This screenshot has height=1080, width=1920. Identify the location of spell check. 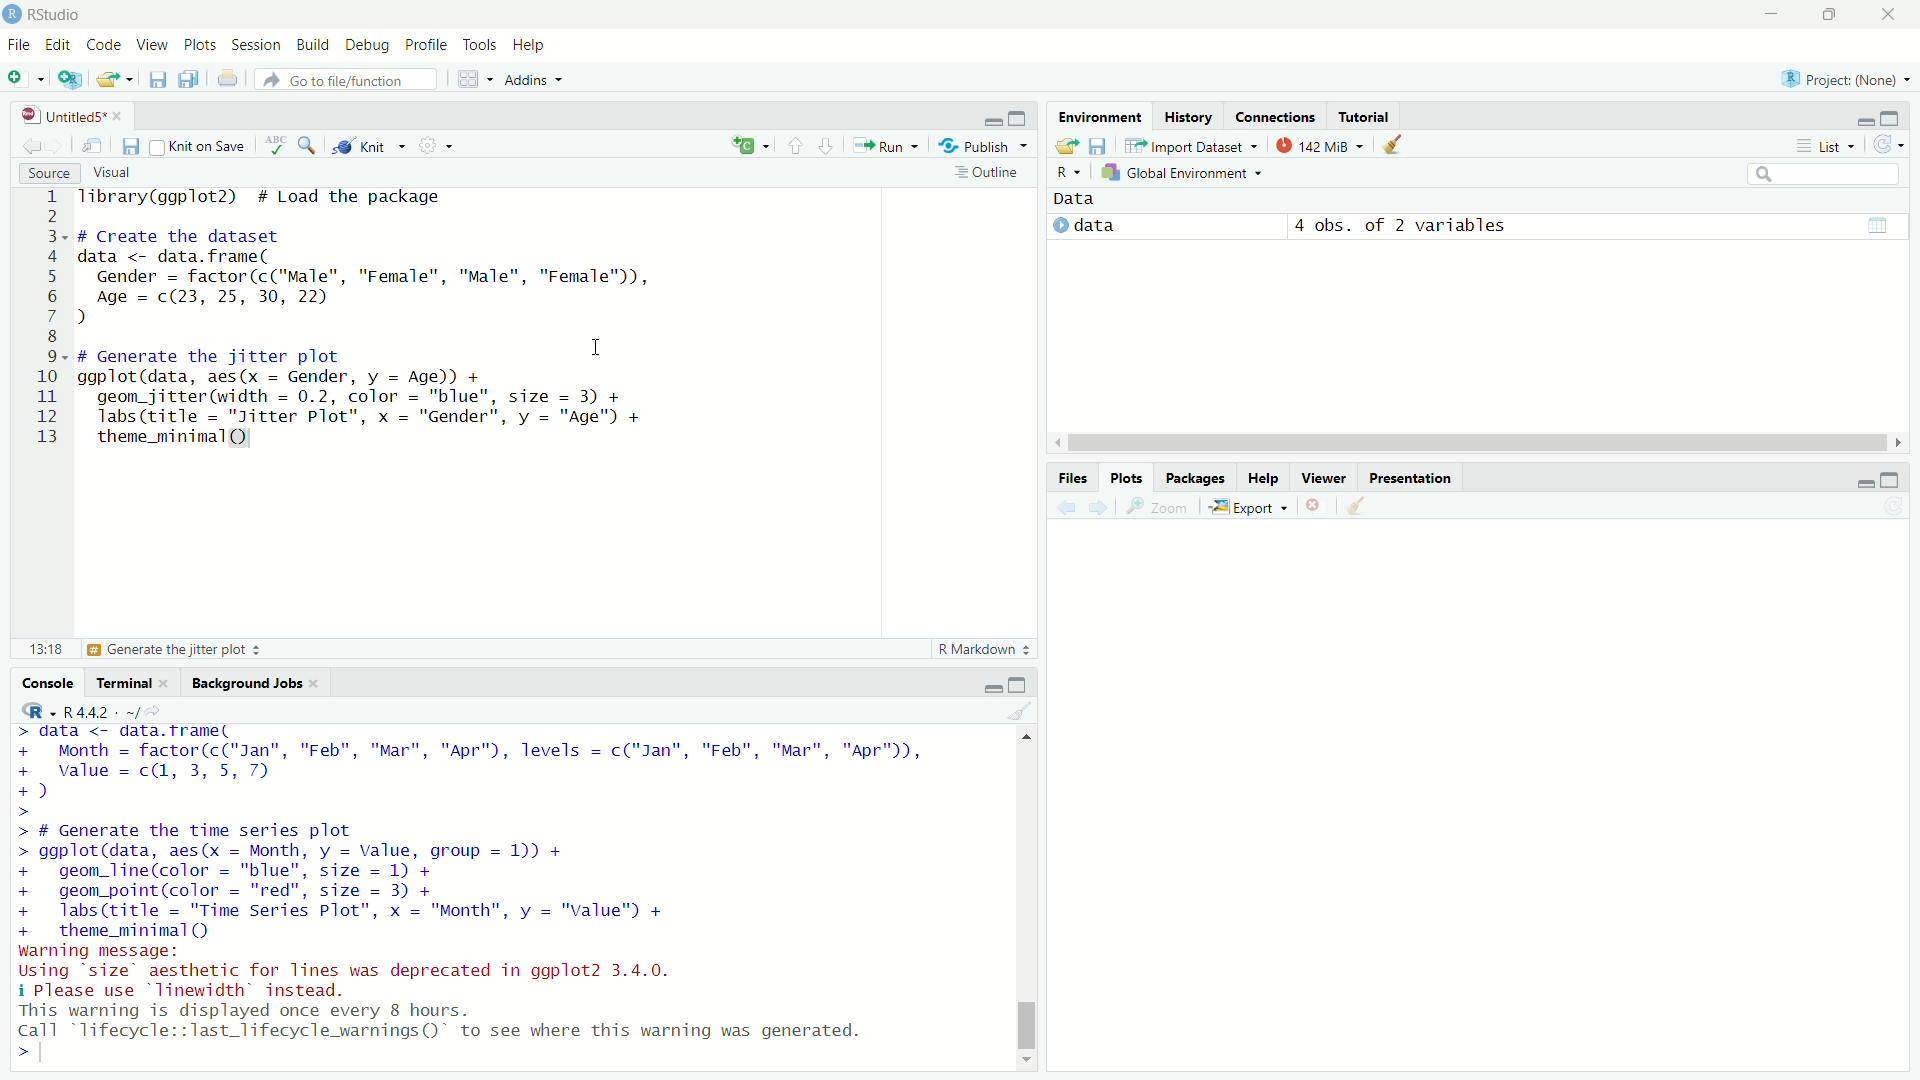
(275, 146).